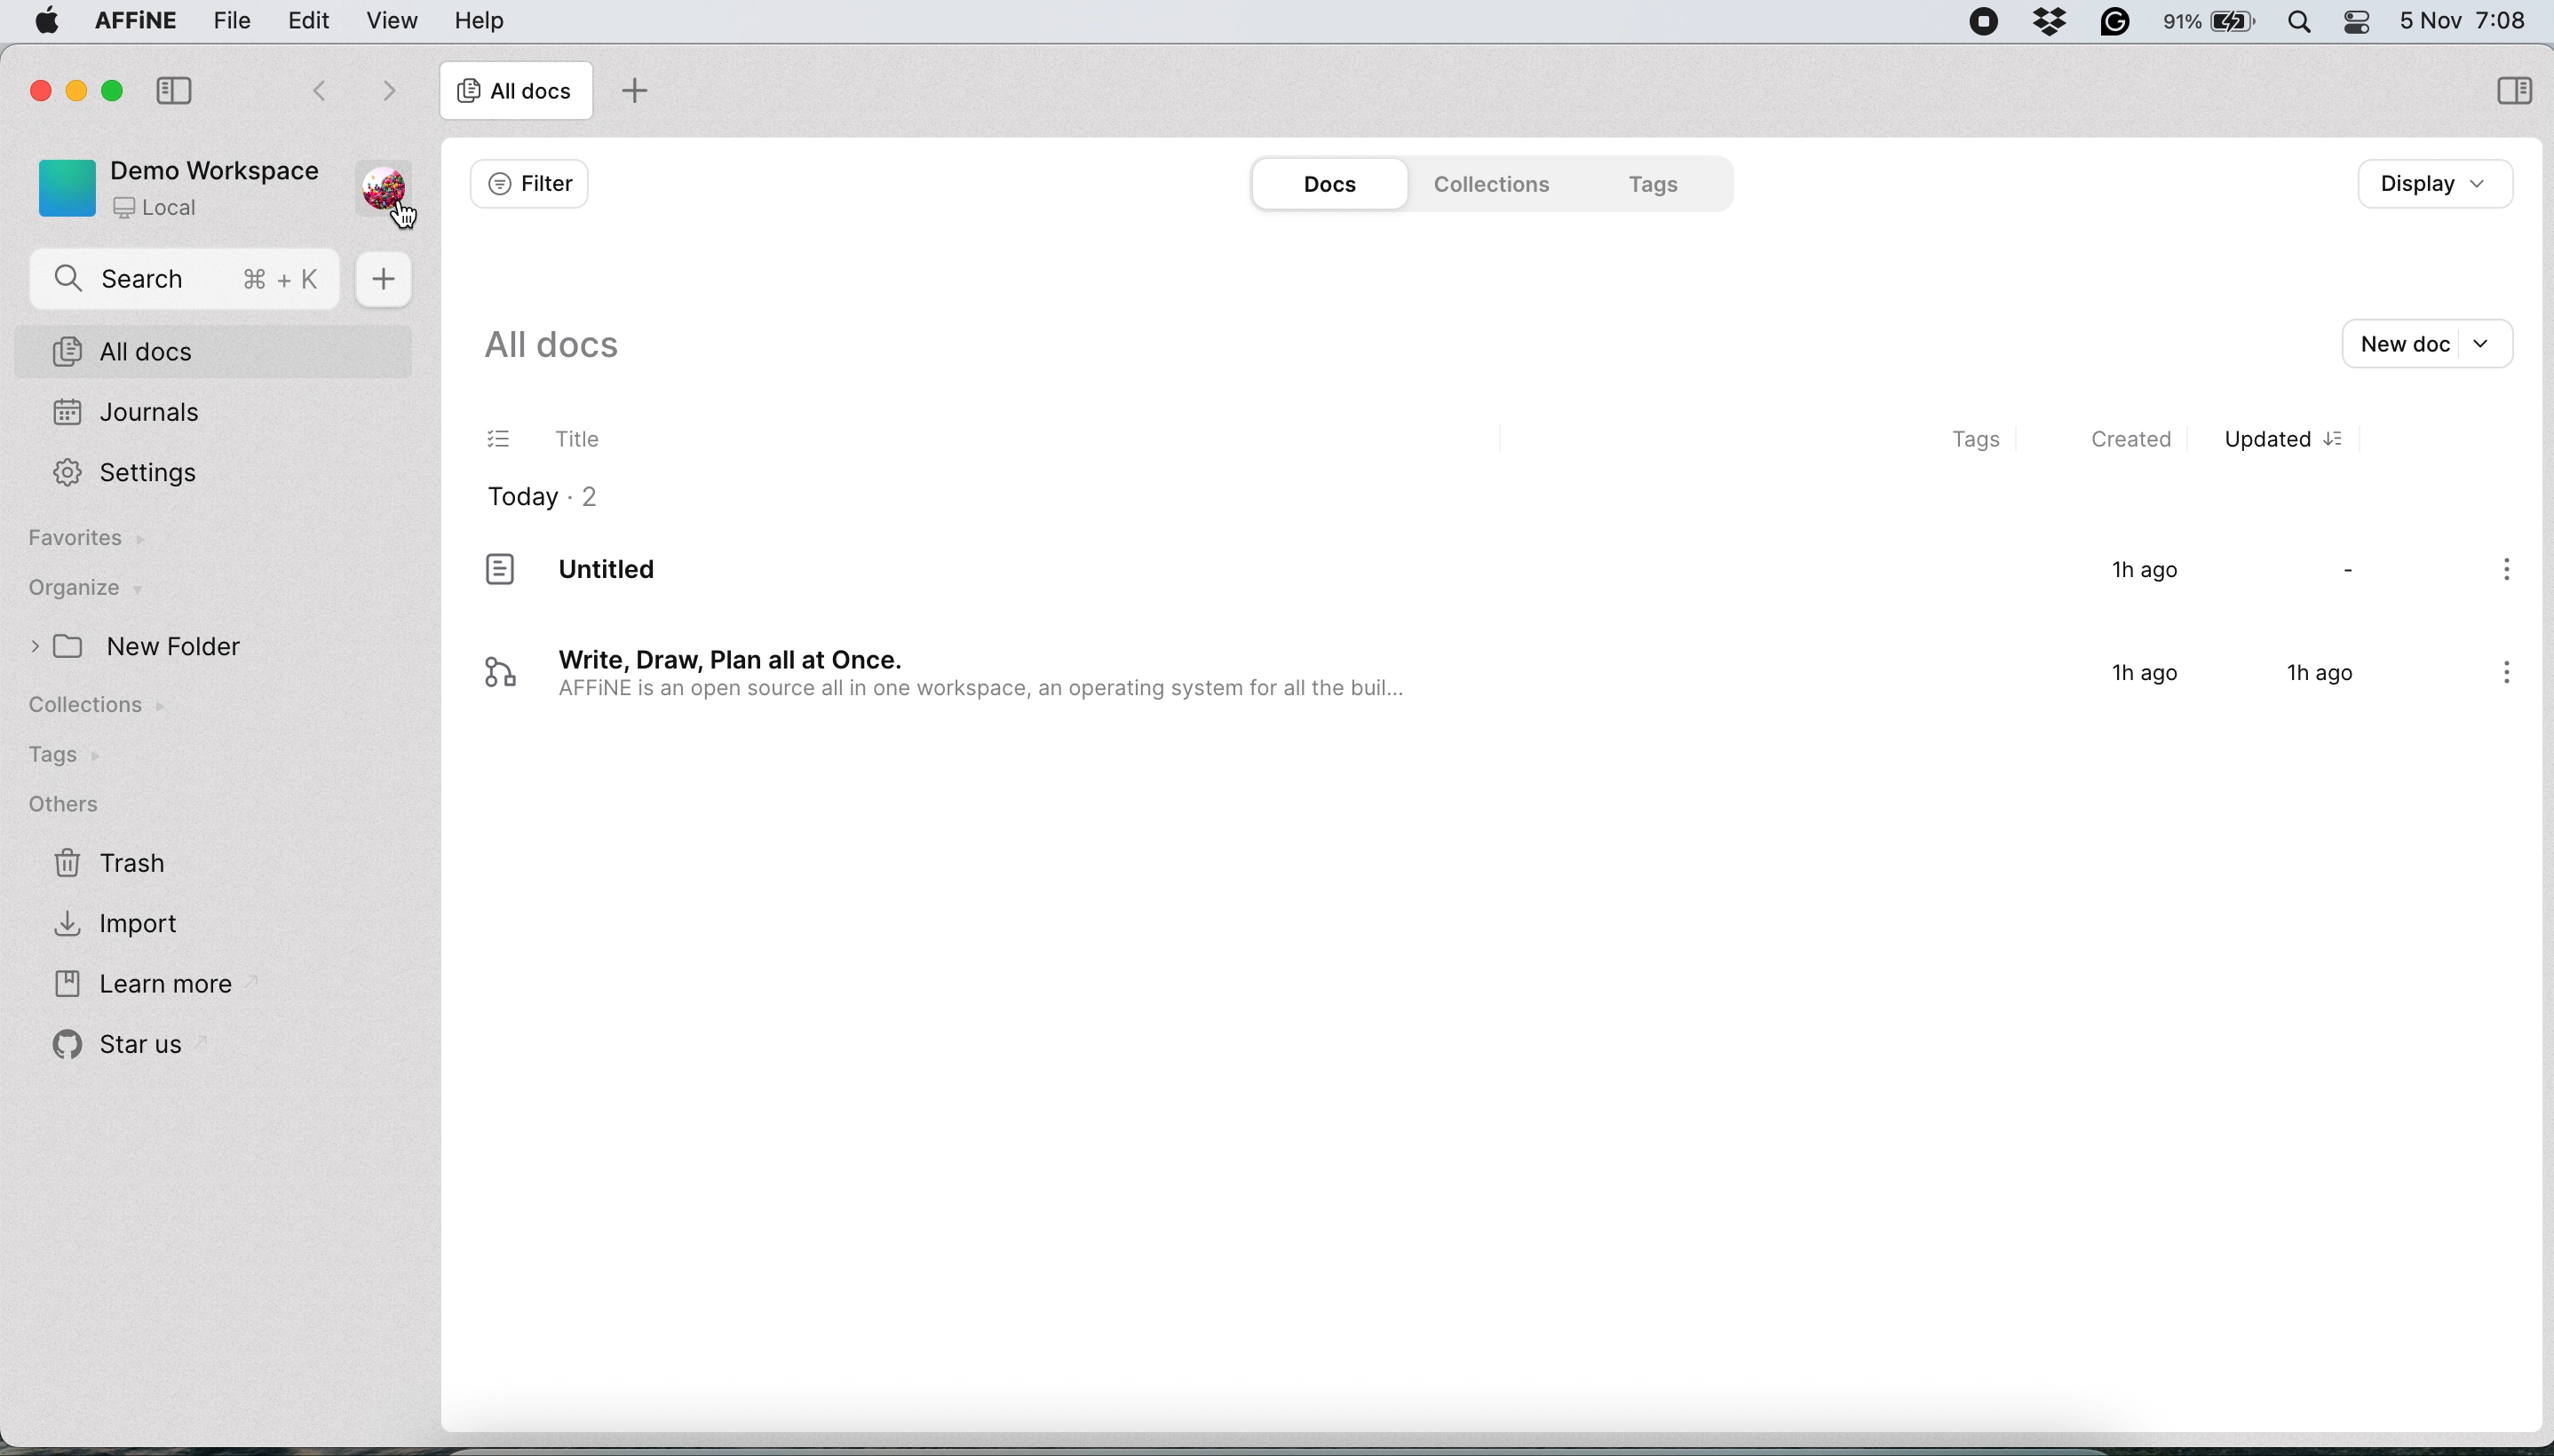 The image size is (2554, 1456). I want to click on filter, so click(526, 182).